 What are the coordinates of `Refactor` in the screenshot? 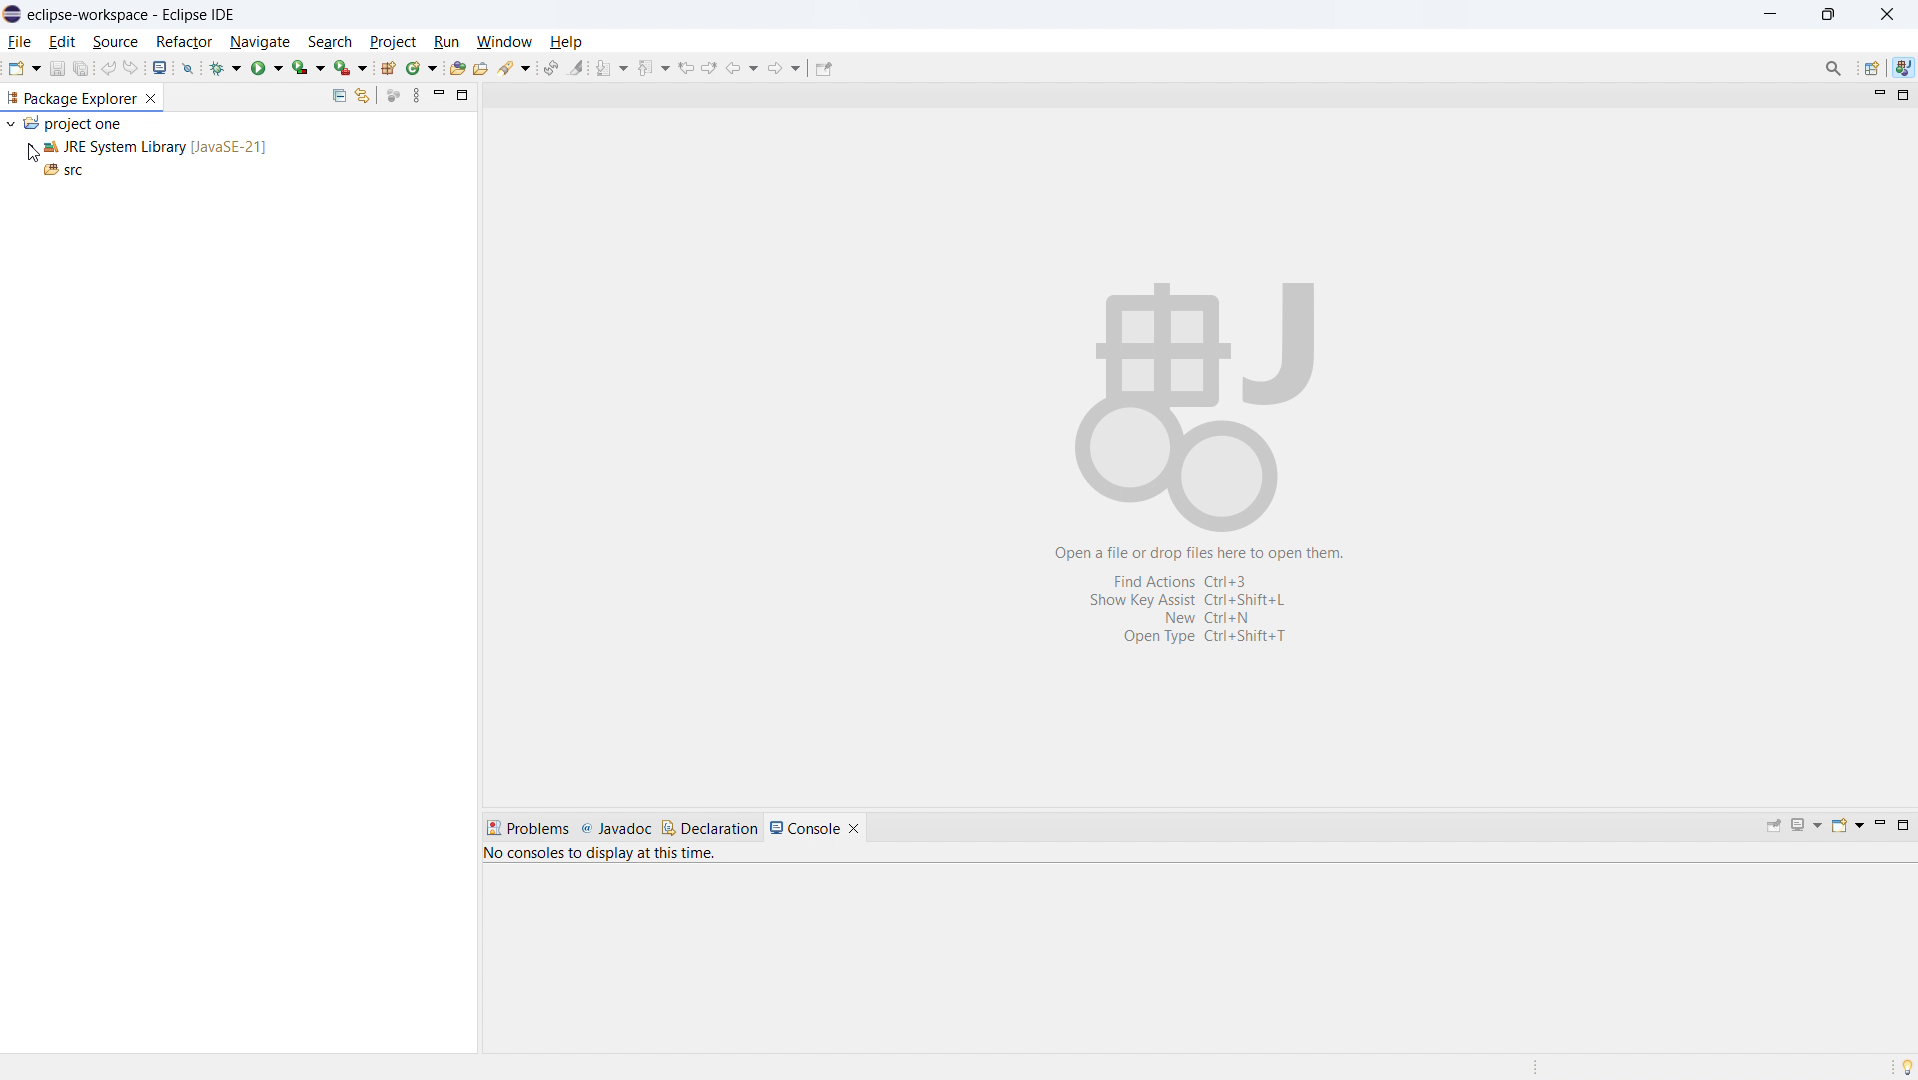 It's located at (185, 42).